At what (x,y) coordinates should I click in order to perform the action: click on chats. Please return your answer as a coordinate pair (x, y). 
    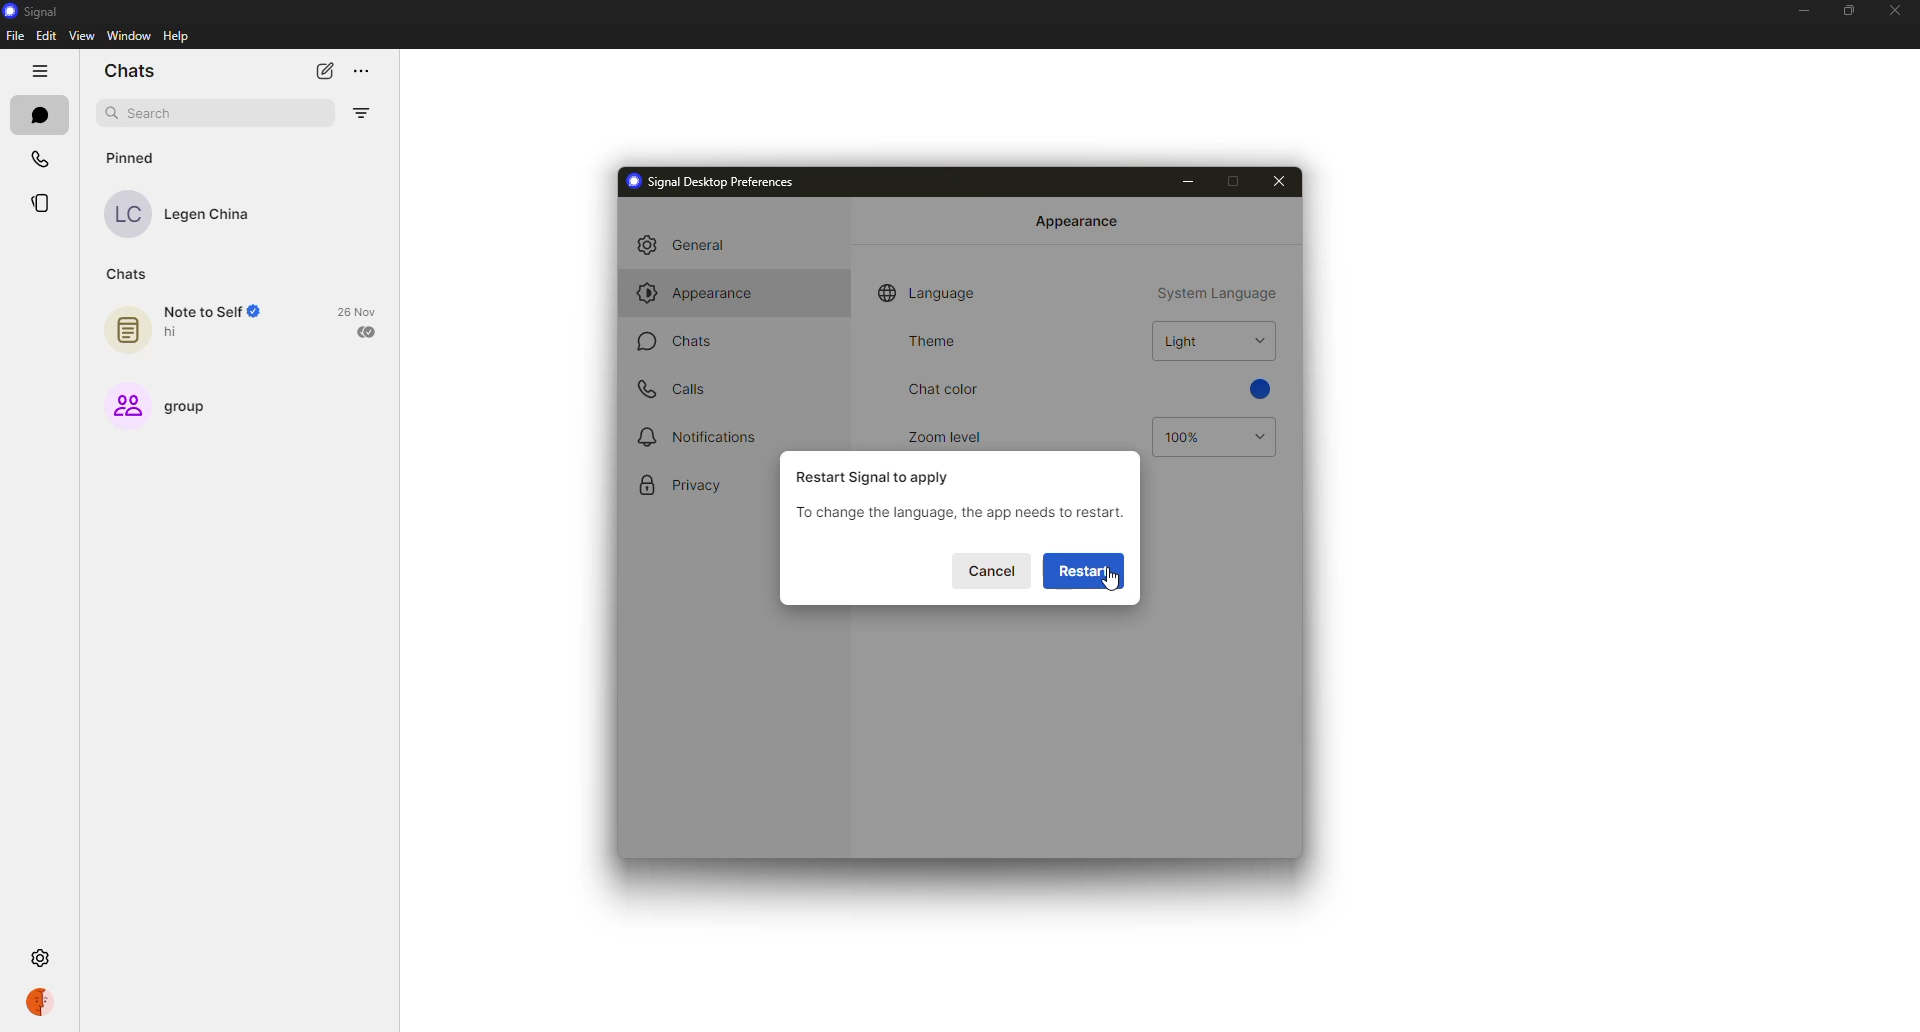
    Looking at the image, I should click on (127, 274).